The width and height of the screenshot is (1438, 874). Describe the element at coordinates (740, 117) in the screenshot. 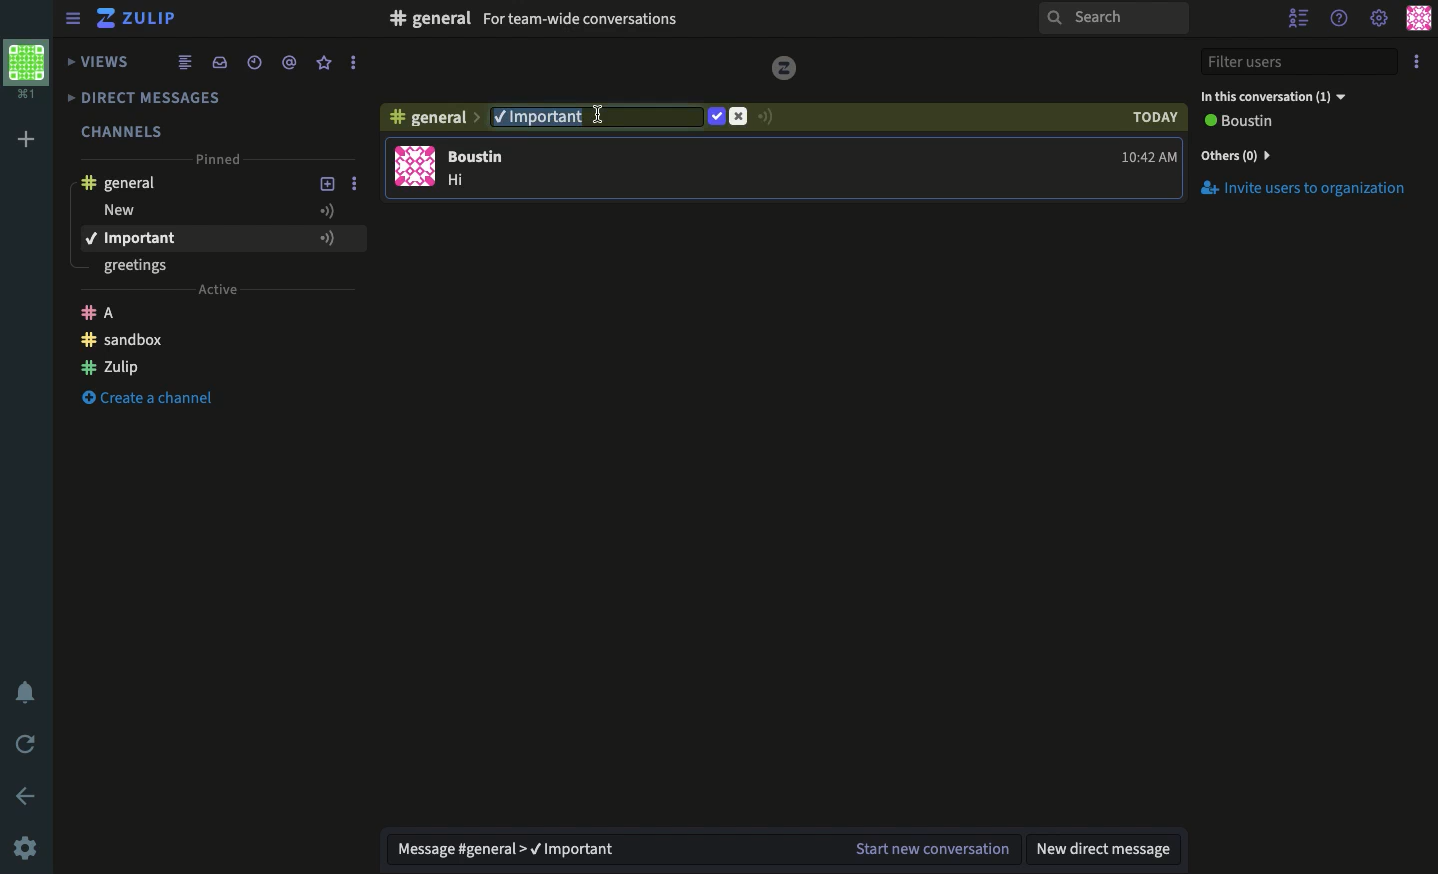

I see `Cancel` at that location.